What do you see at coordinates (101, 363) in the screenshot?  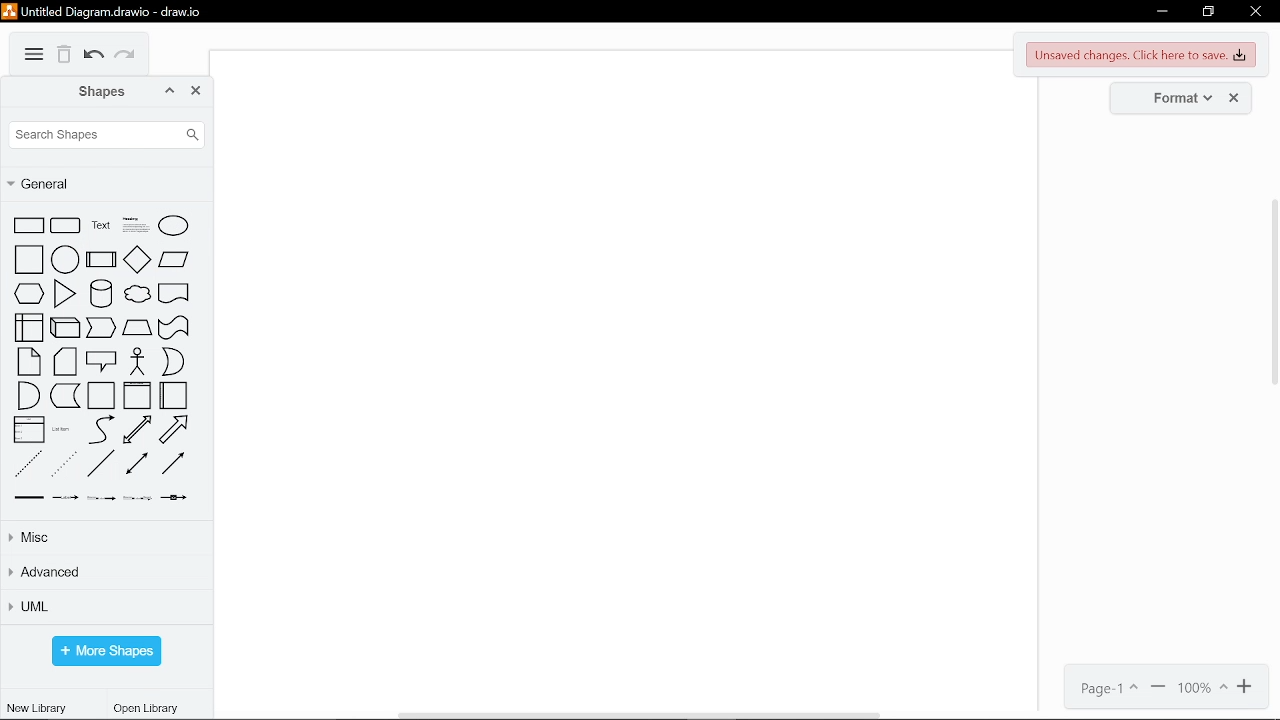 I see `callout` at bounding box center [101, 363].